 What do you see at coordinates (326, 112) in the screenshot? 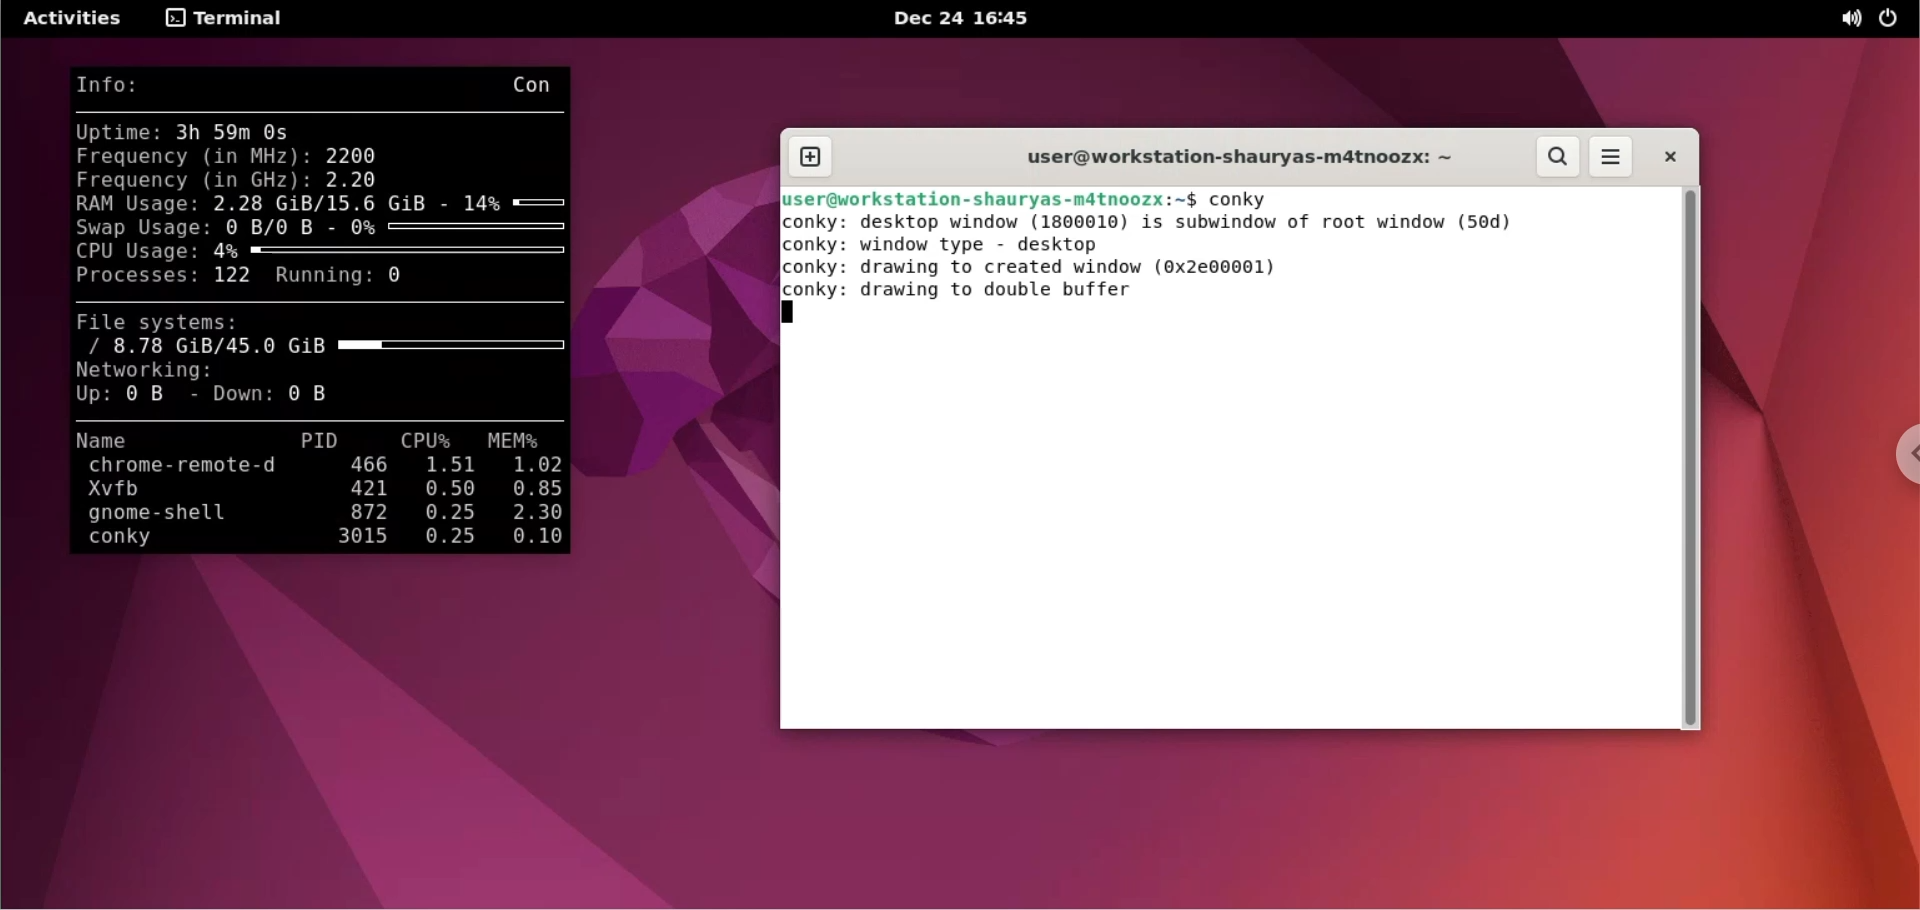
I see `line` at bounding box center [326, 112].